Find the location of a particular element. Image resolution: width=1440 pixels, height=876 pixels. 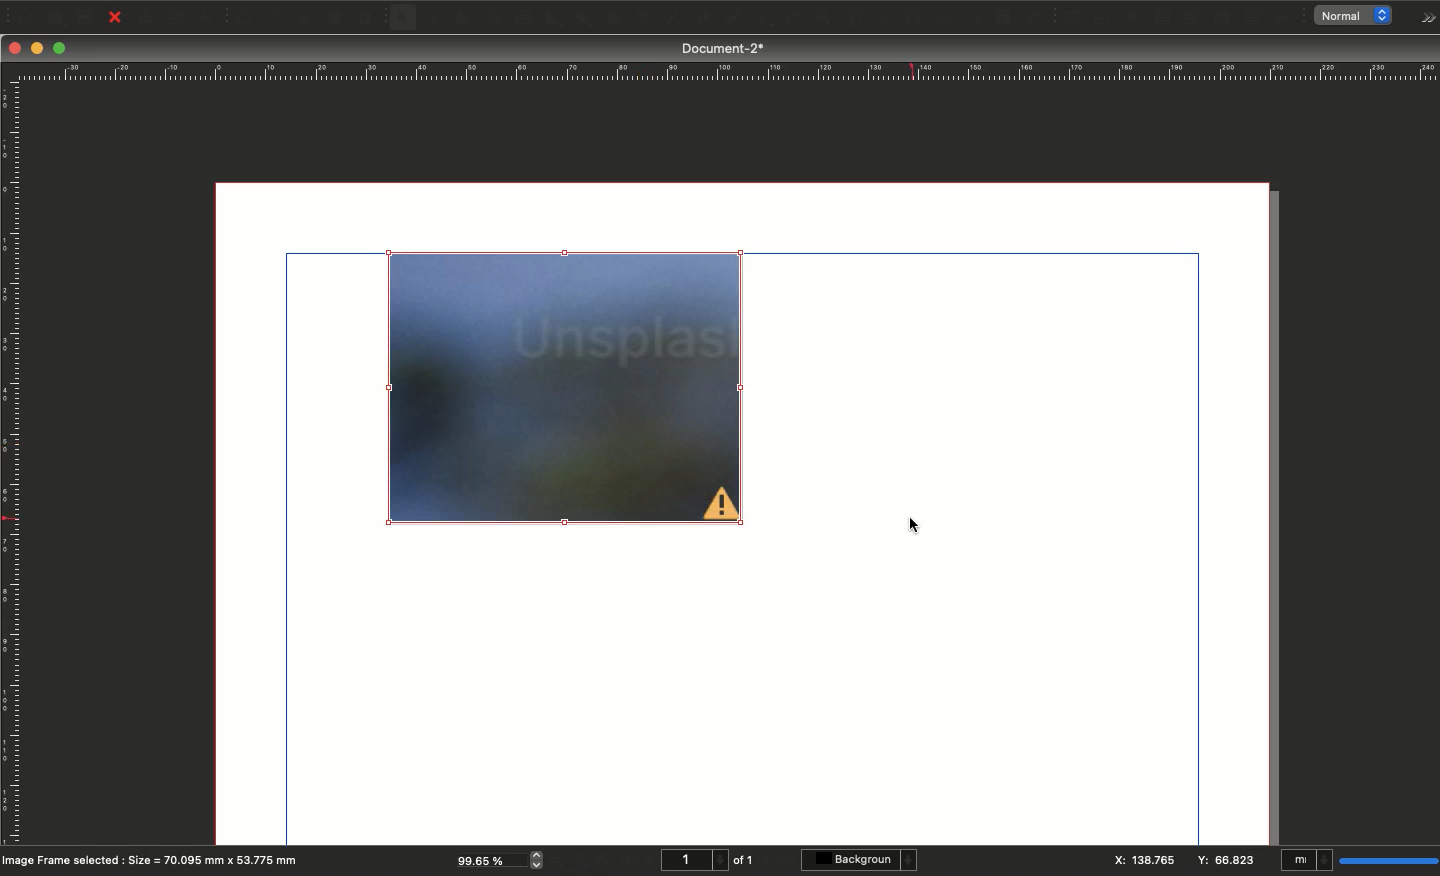

Document-2* is located at coordinates (725, 48).